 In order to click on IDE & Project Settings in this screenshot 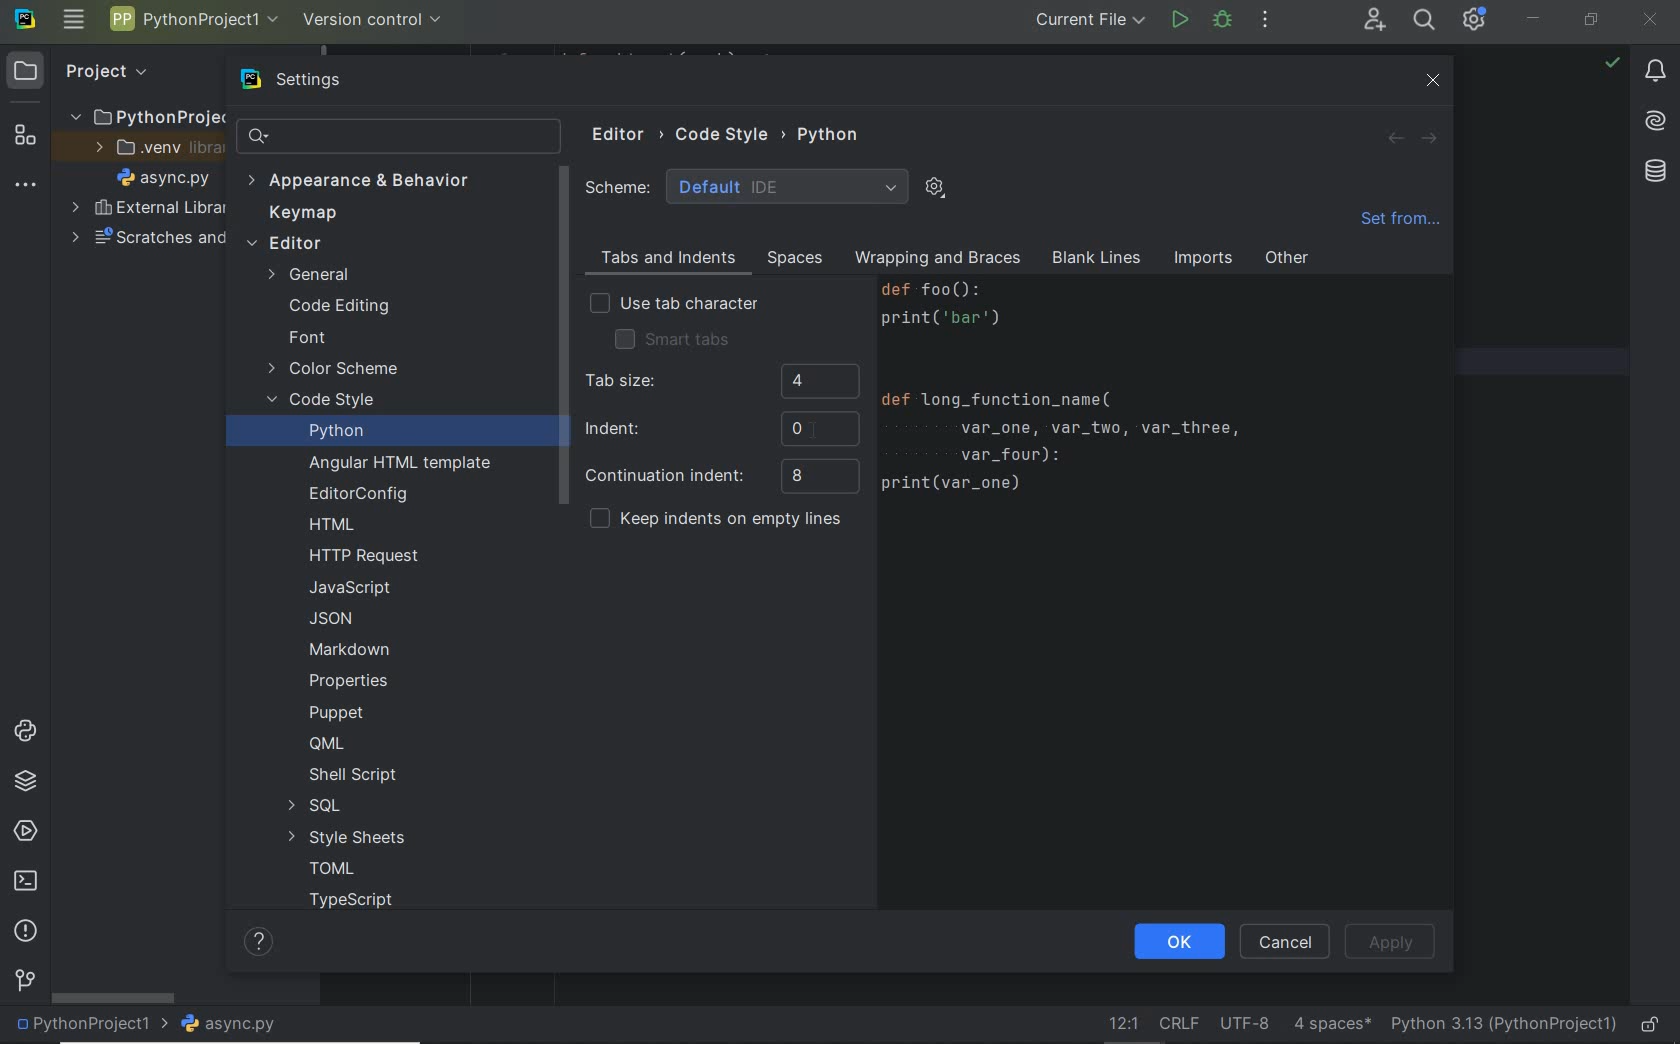, I will do `click(1475, 19)`.